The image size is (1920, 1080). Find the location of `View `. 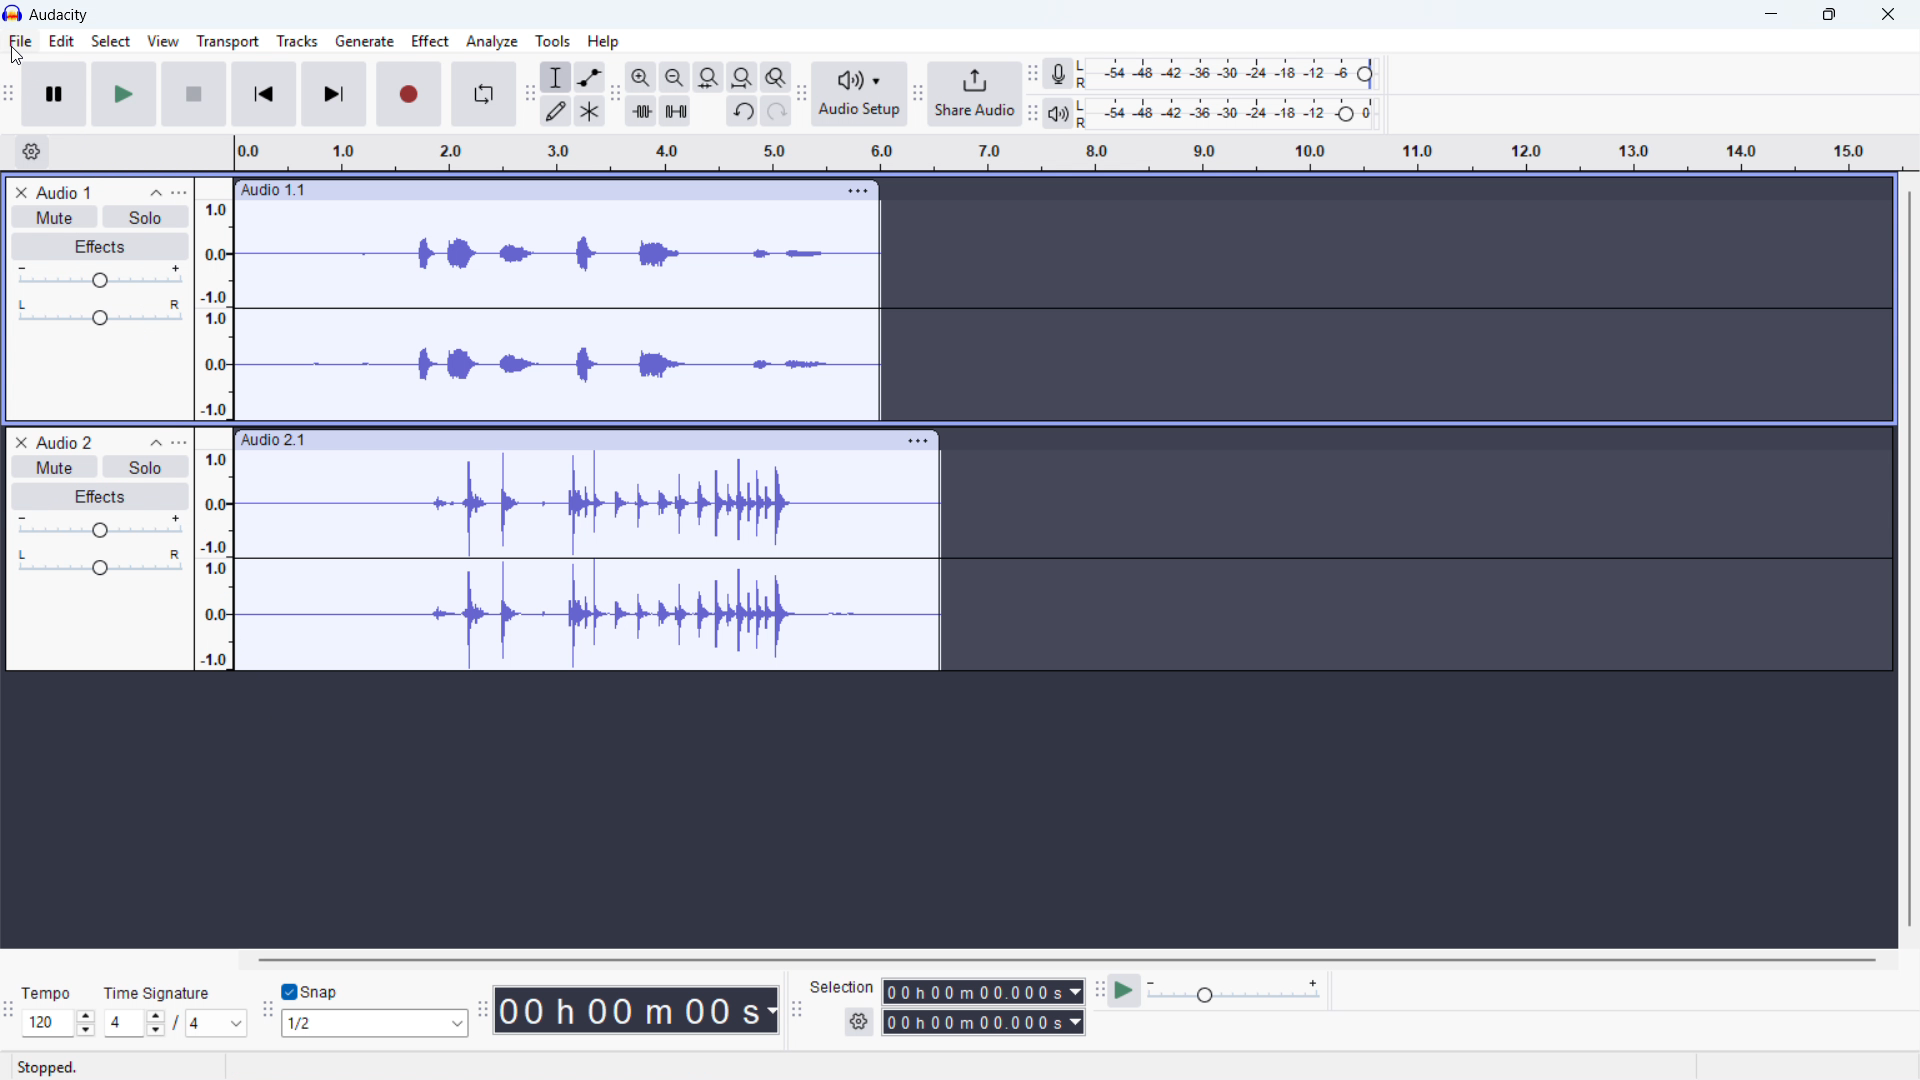

View  is located at coordinates (163, 41).